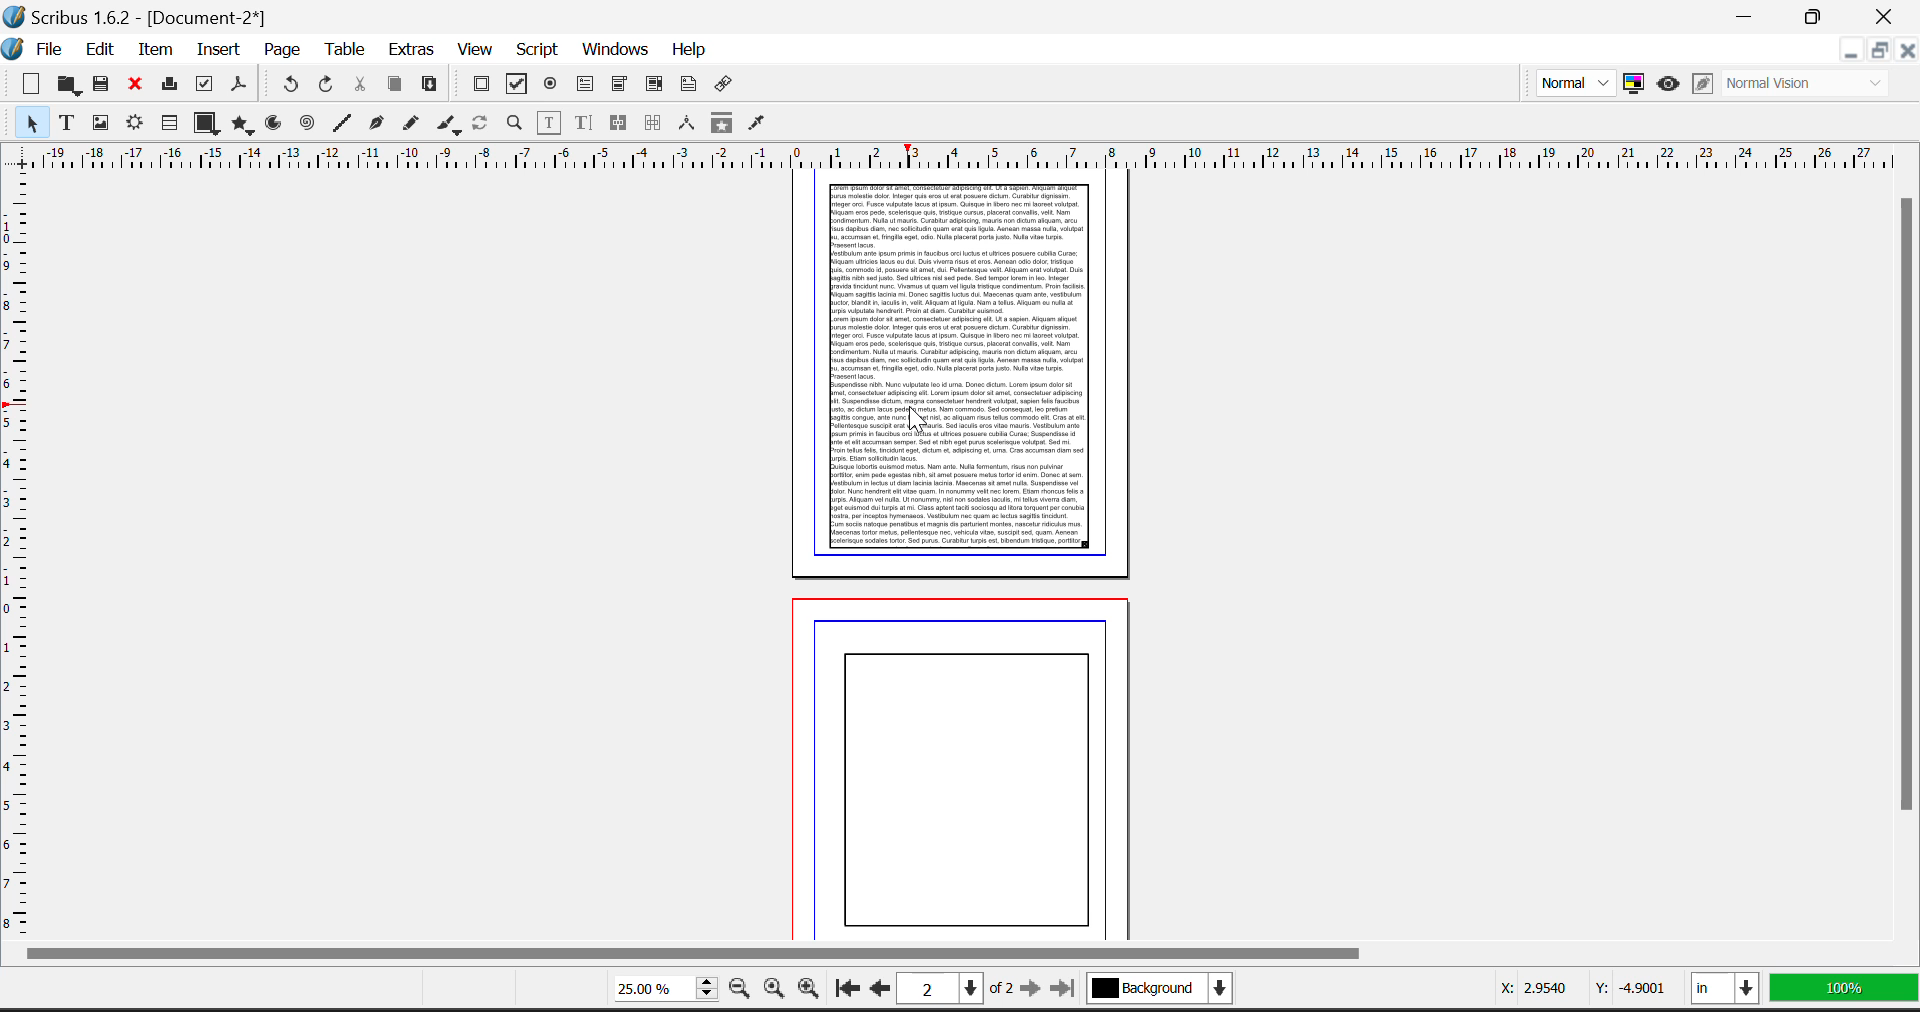 Image resolution: width=1920 pixels, height=1012 pixels. Describe the element at coordinates (274, 124) in the screenshot. I see `Arcs` at that location.